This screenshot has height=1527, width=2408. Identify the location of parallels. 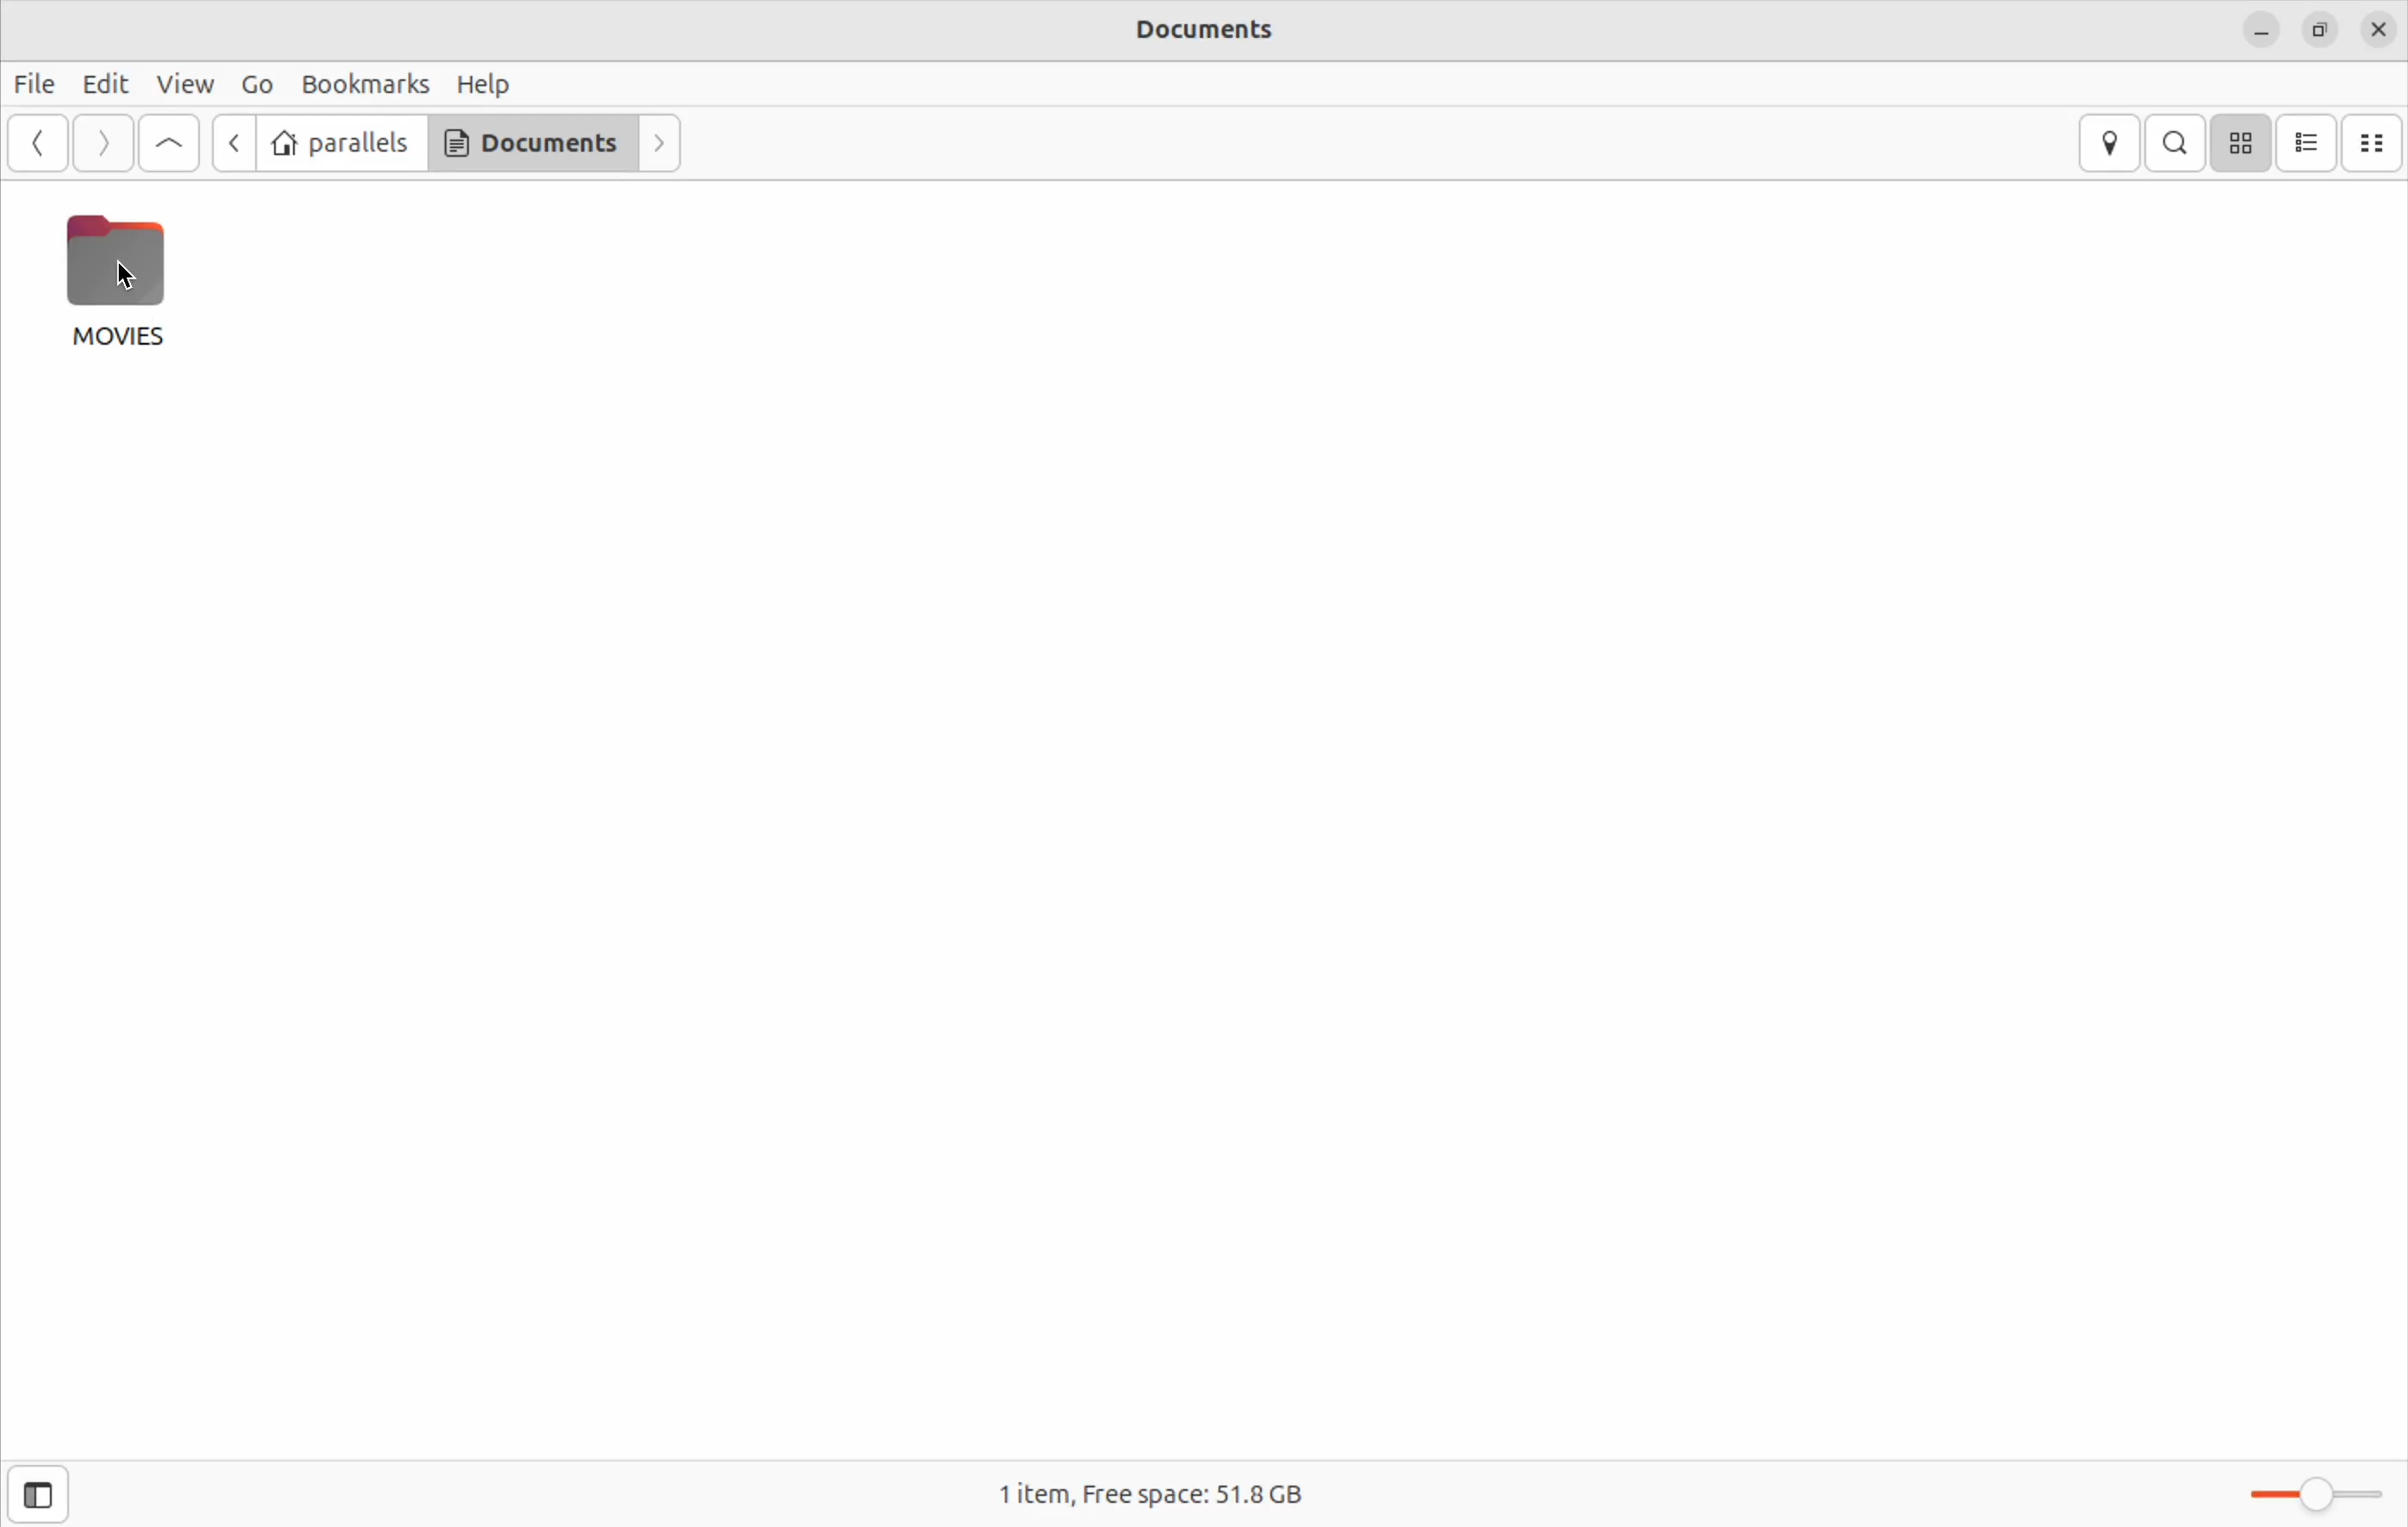
(342, 143).